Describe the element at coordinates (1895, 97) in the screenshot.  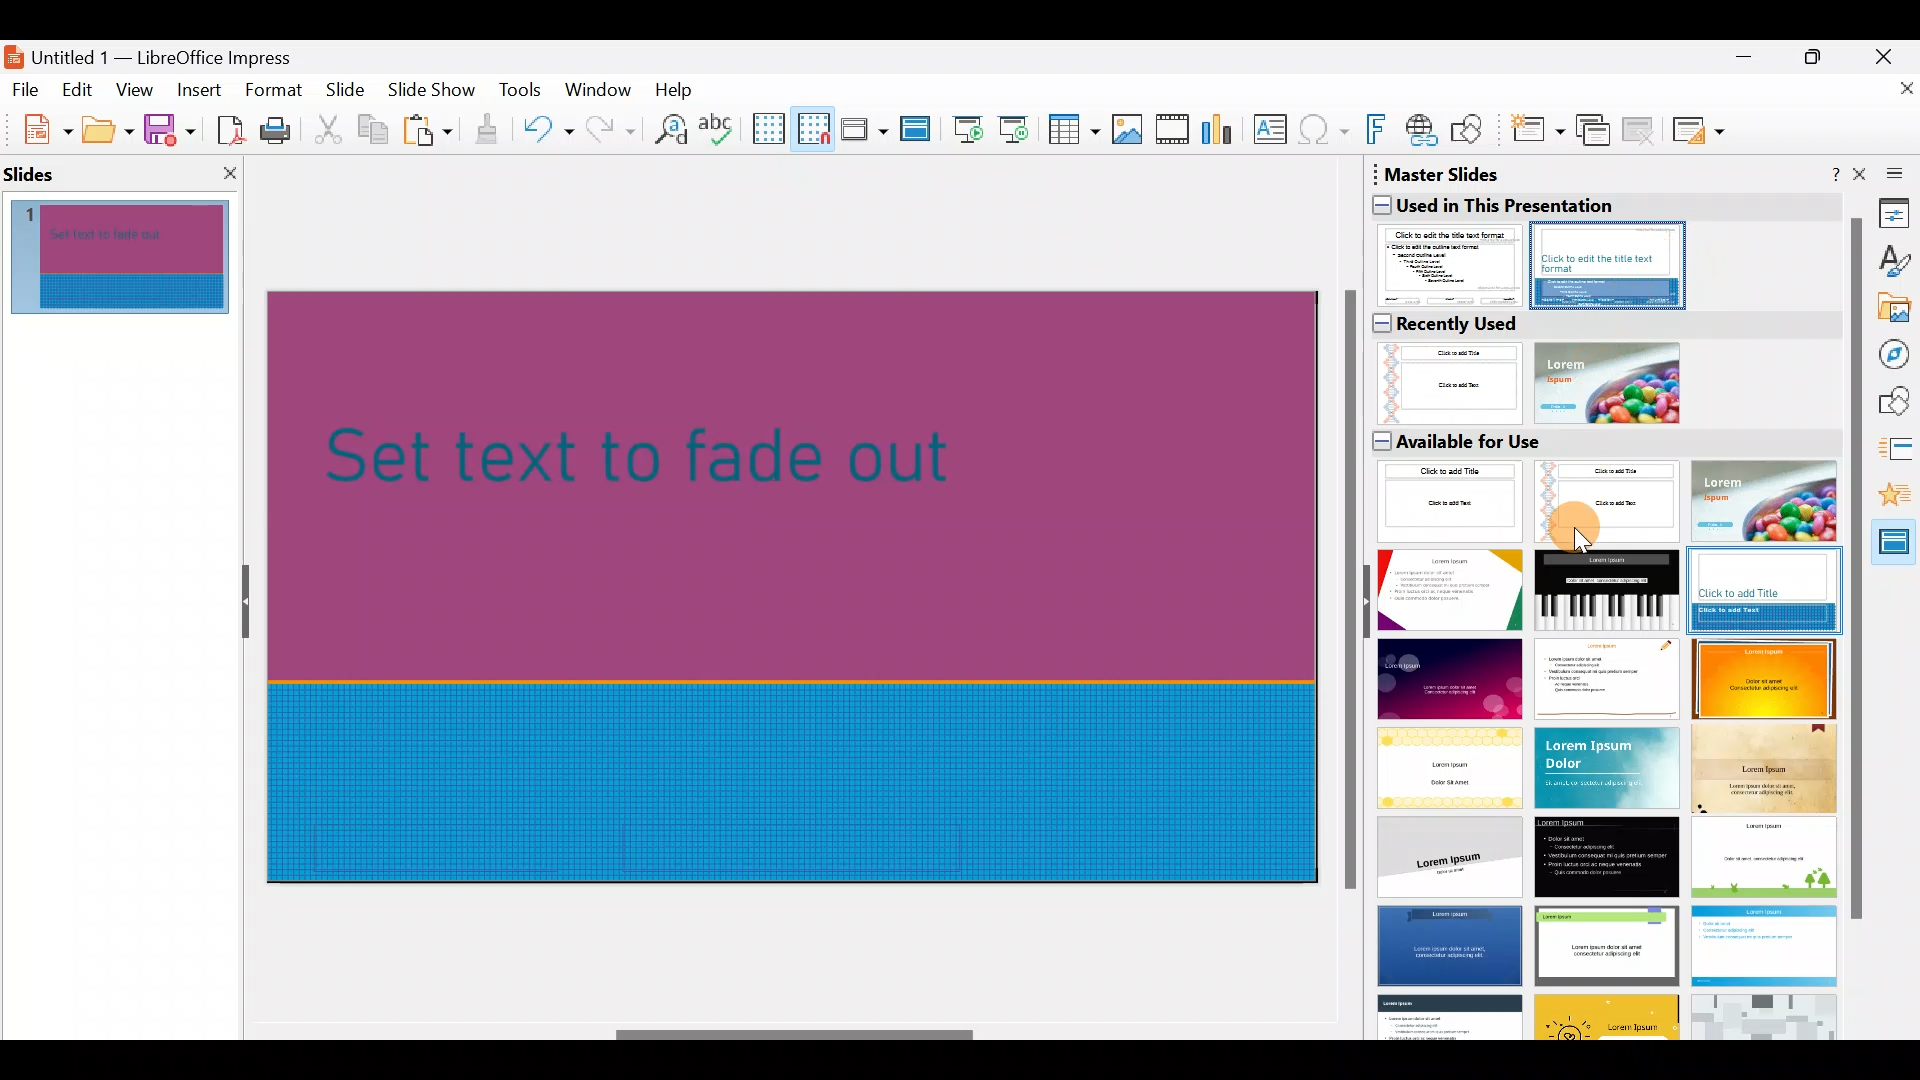
I see `Close document` at that location.